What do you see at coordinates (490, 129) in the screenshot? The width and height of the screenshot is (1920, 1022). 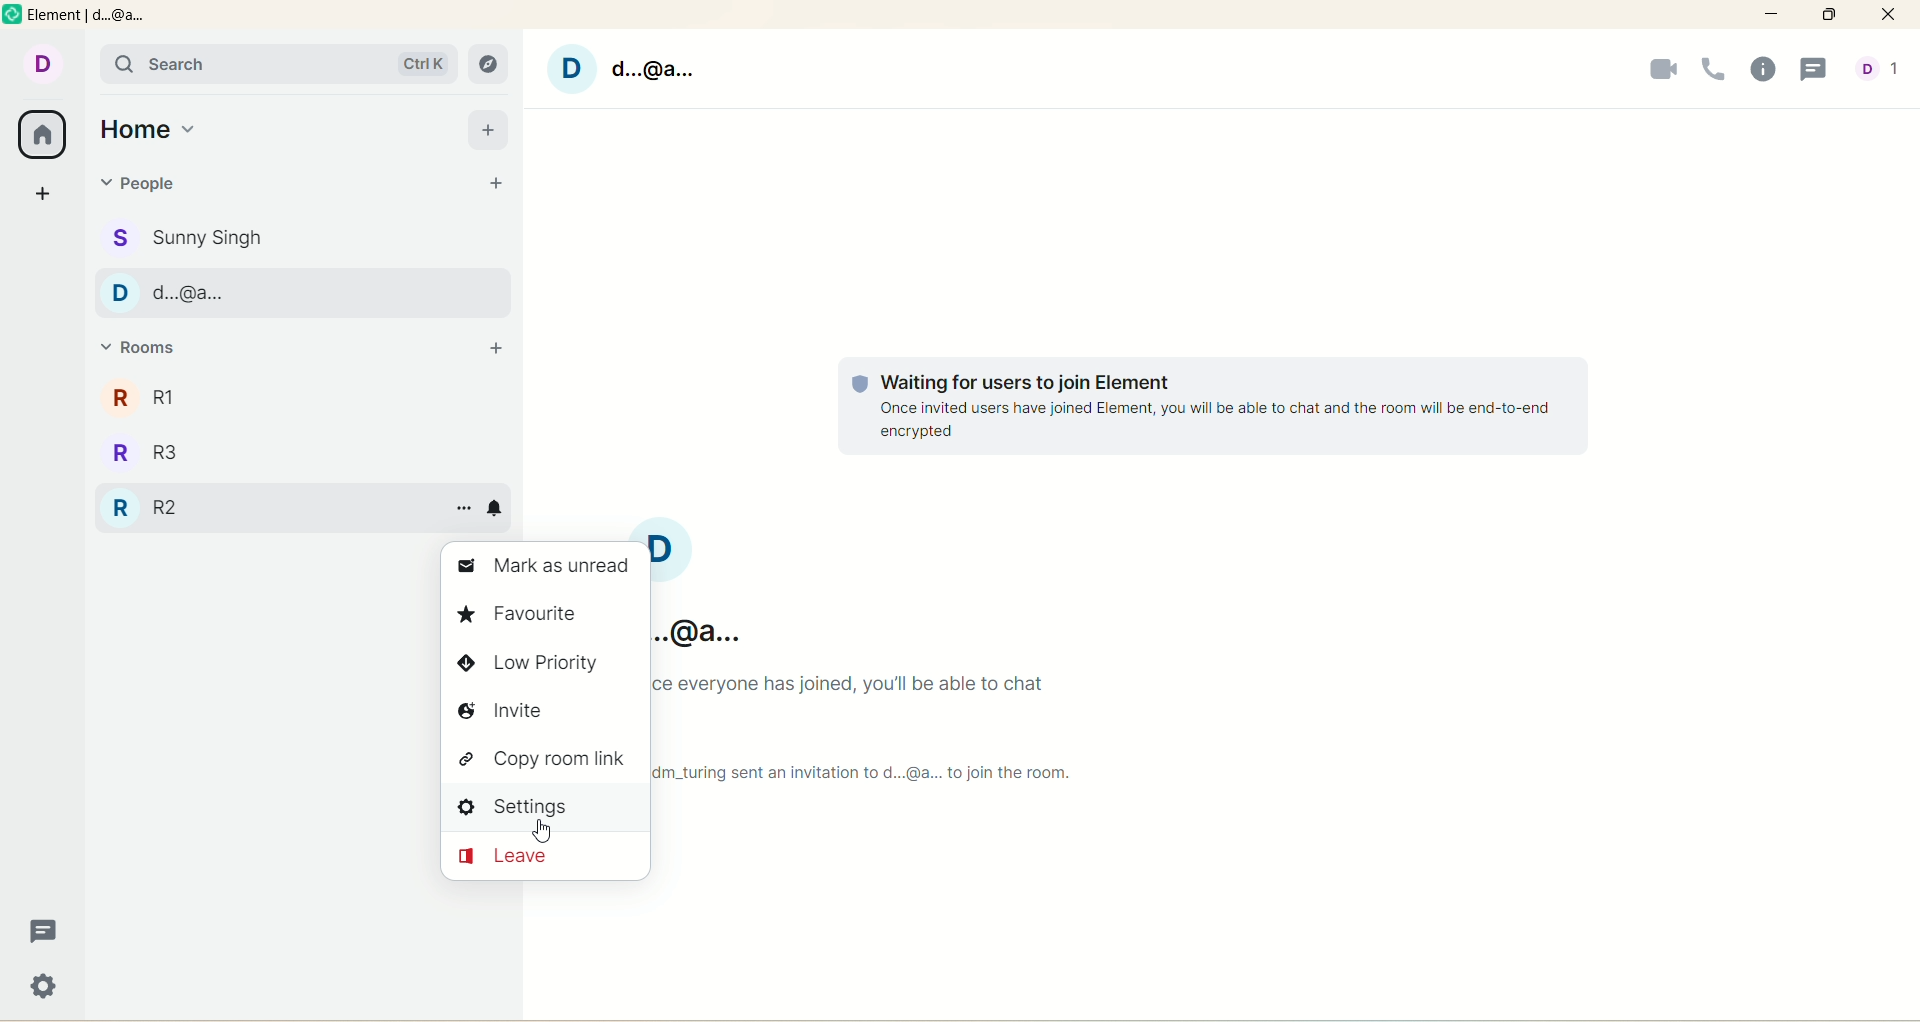 I see `add` at bounding box center [490, 129].